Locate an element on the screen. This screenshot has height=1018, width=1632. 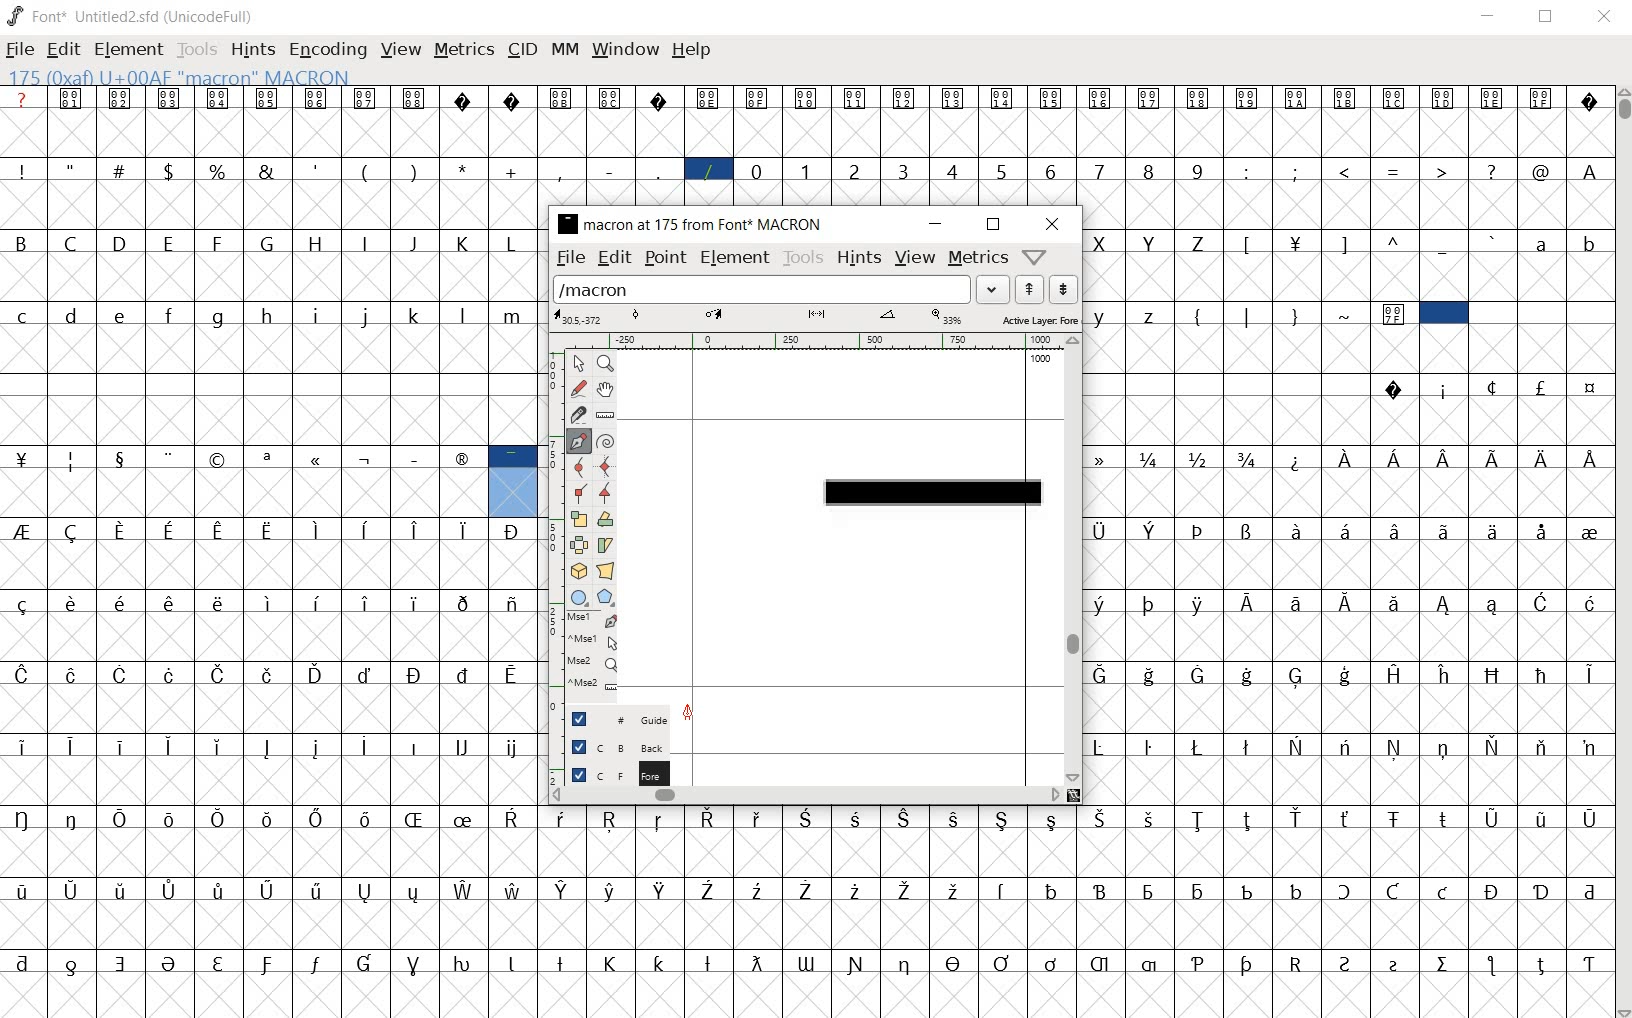
freehand is located at coordinates (576, 388).